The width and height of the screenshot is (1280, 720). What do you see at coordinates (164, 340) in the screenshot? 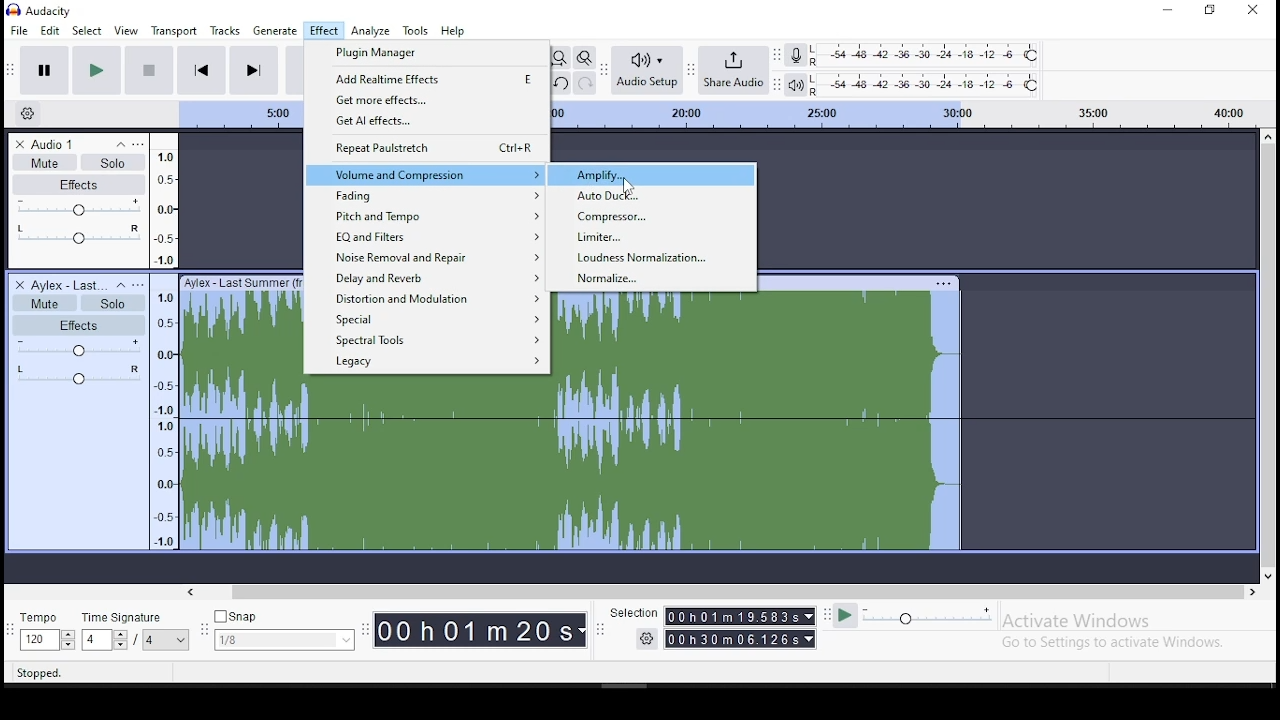
I see `scale` at bounding box center [164, 340].